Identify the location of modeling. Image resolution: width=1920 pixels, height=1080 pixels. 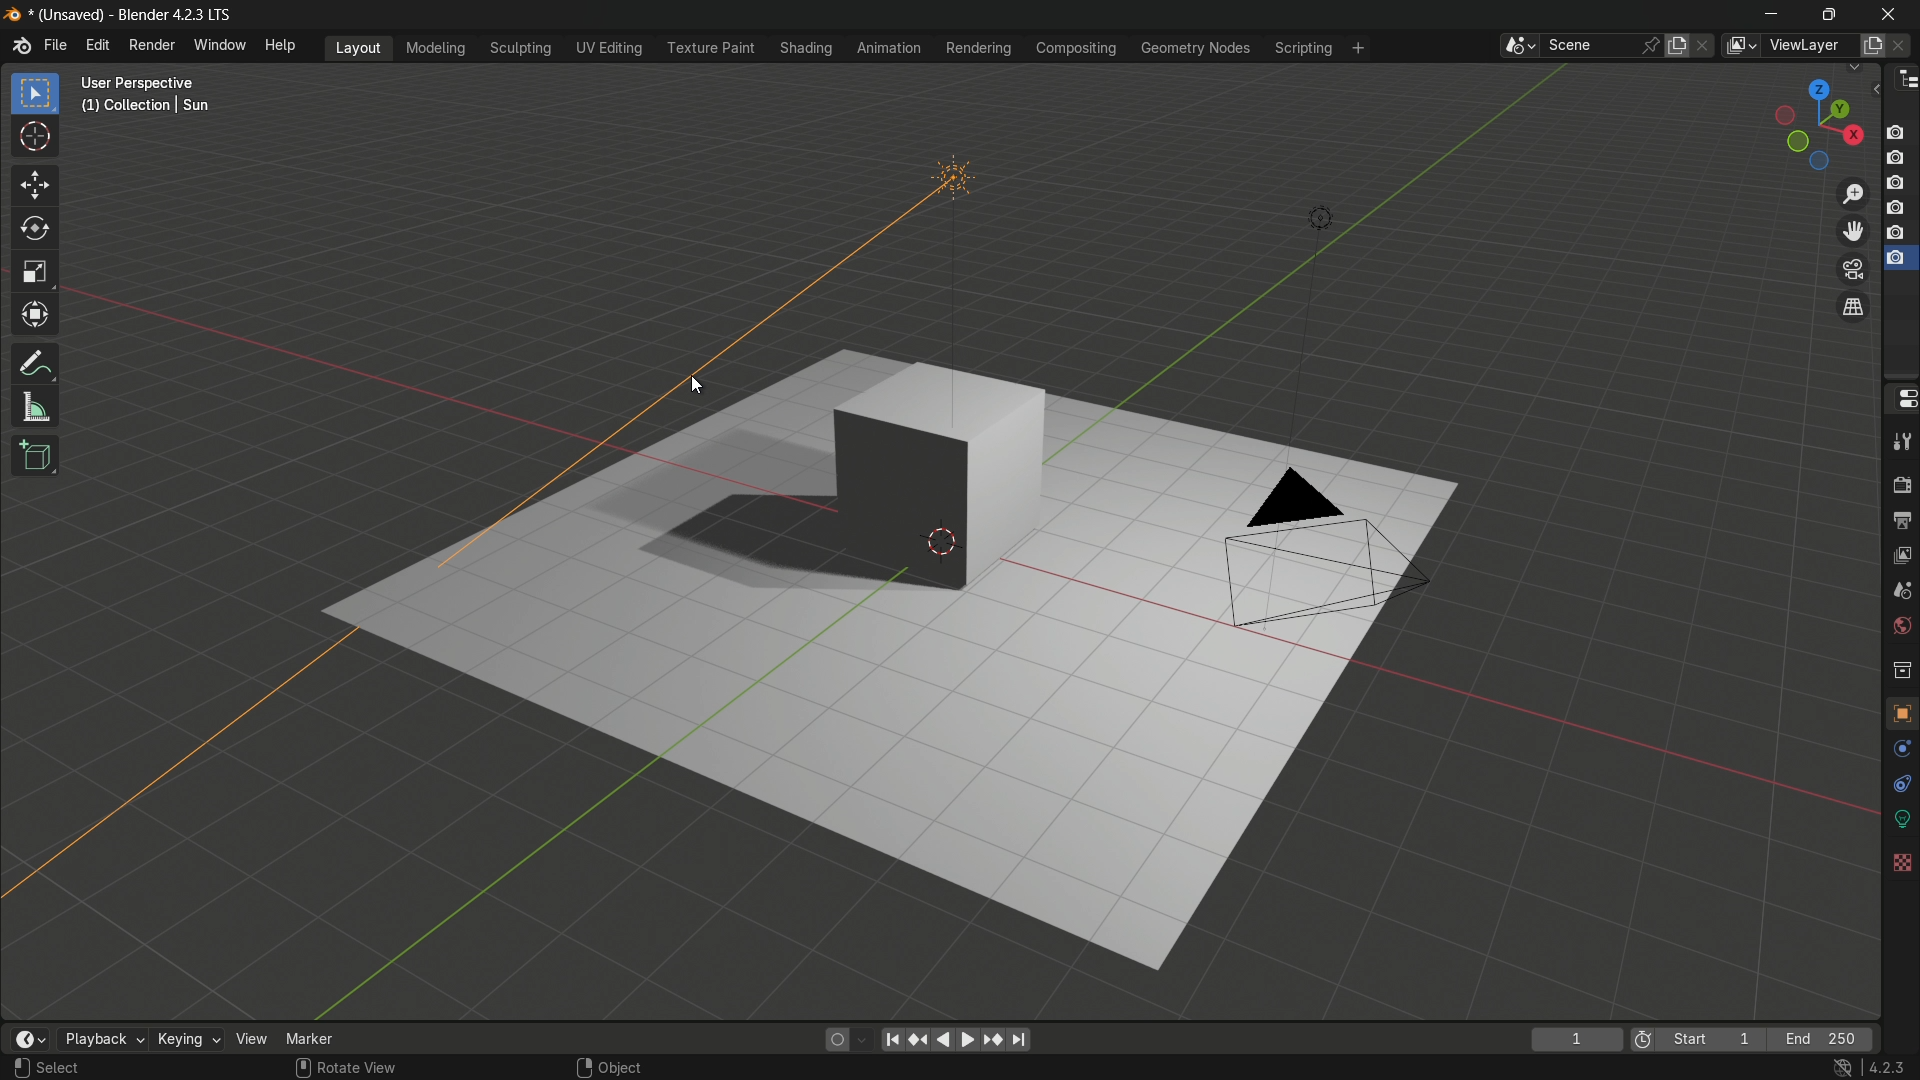
(434, 46).